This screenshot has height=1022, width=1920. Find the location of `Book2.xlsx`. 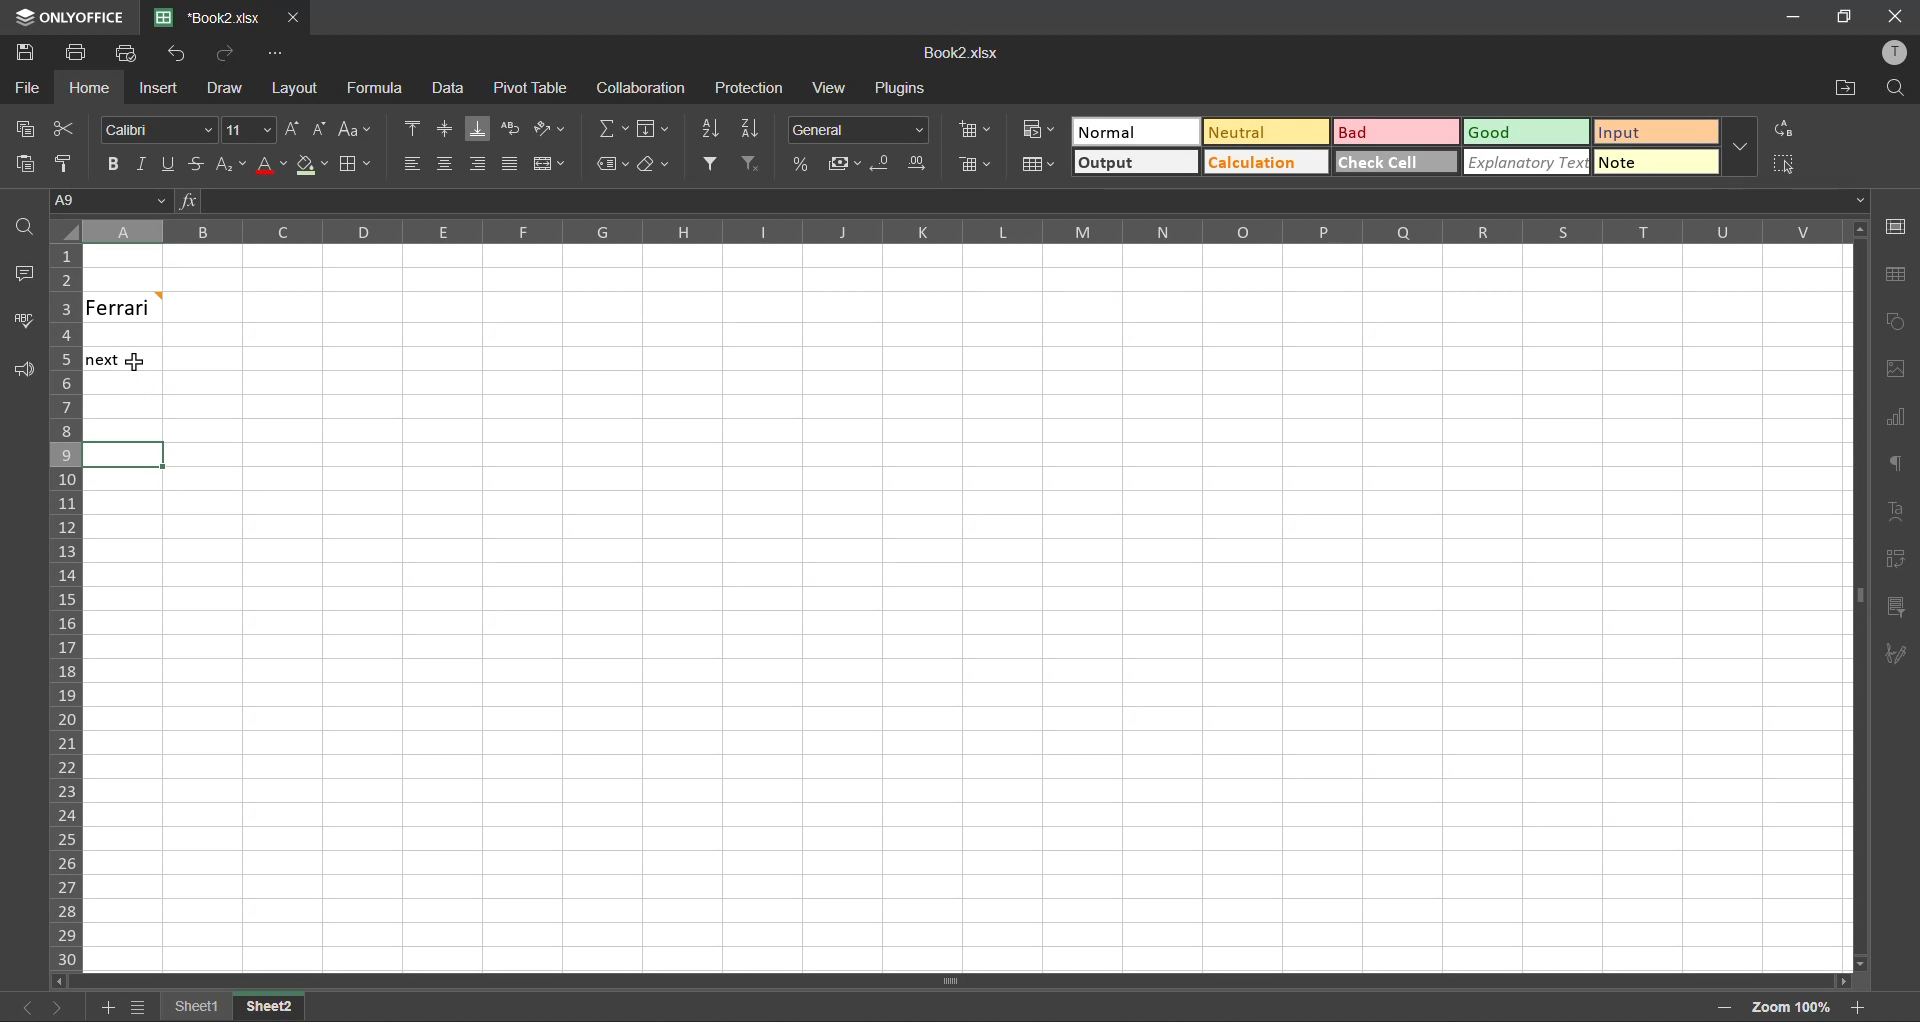

Book2.xlsx is located at coordinates (959, 54).